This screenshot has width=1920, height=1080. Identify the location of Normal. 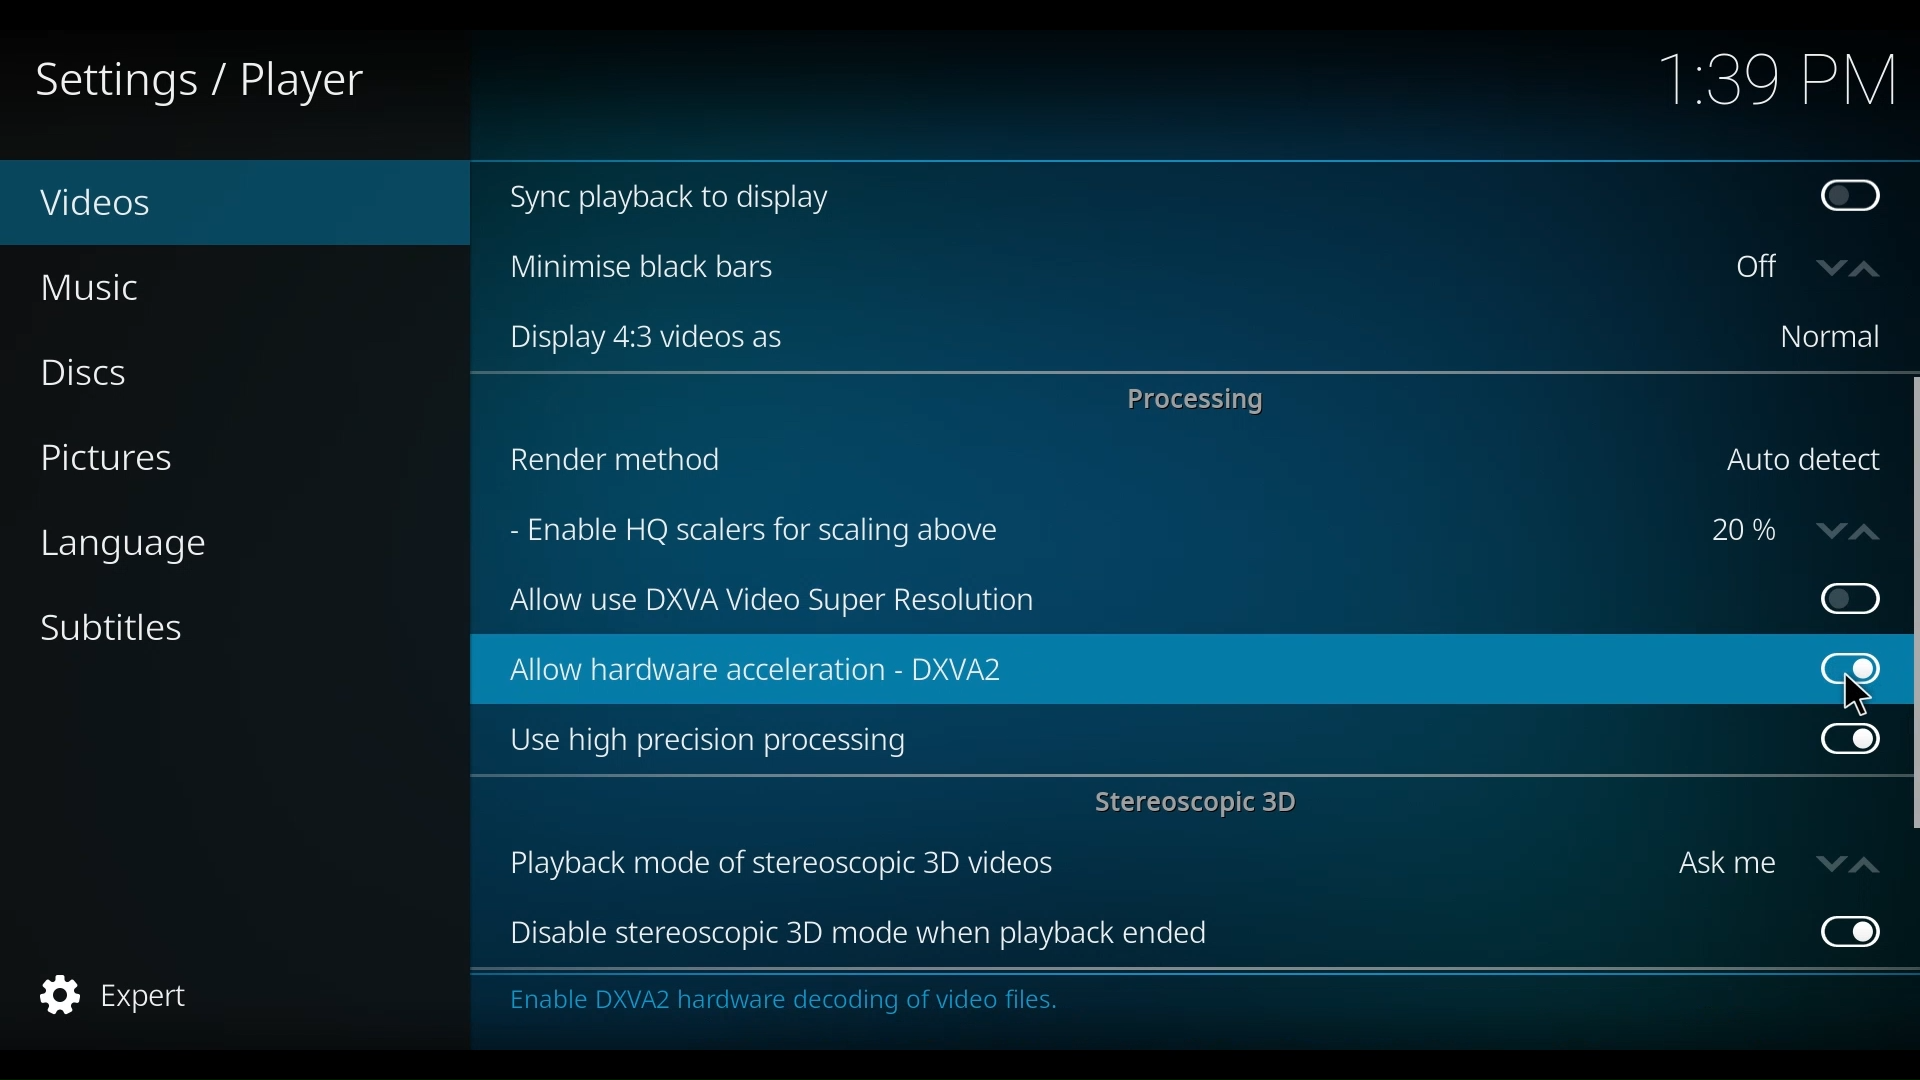
(1828, 338).